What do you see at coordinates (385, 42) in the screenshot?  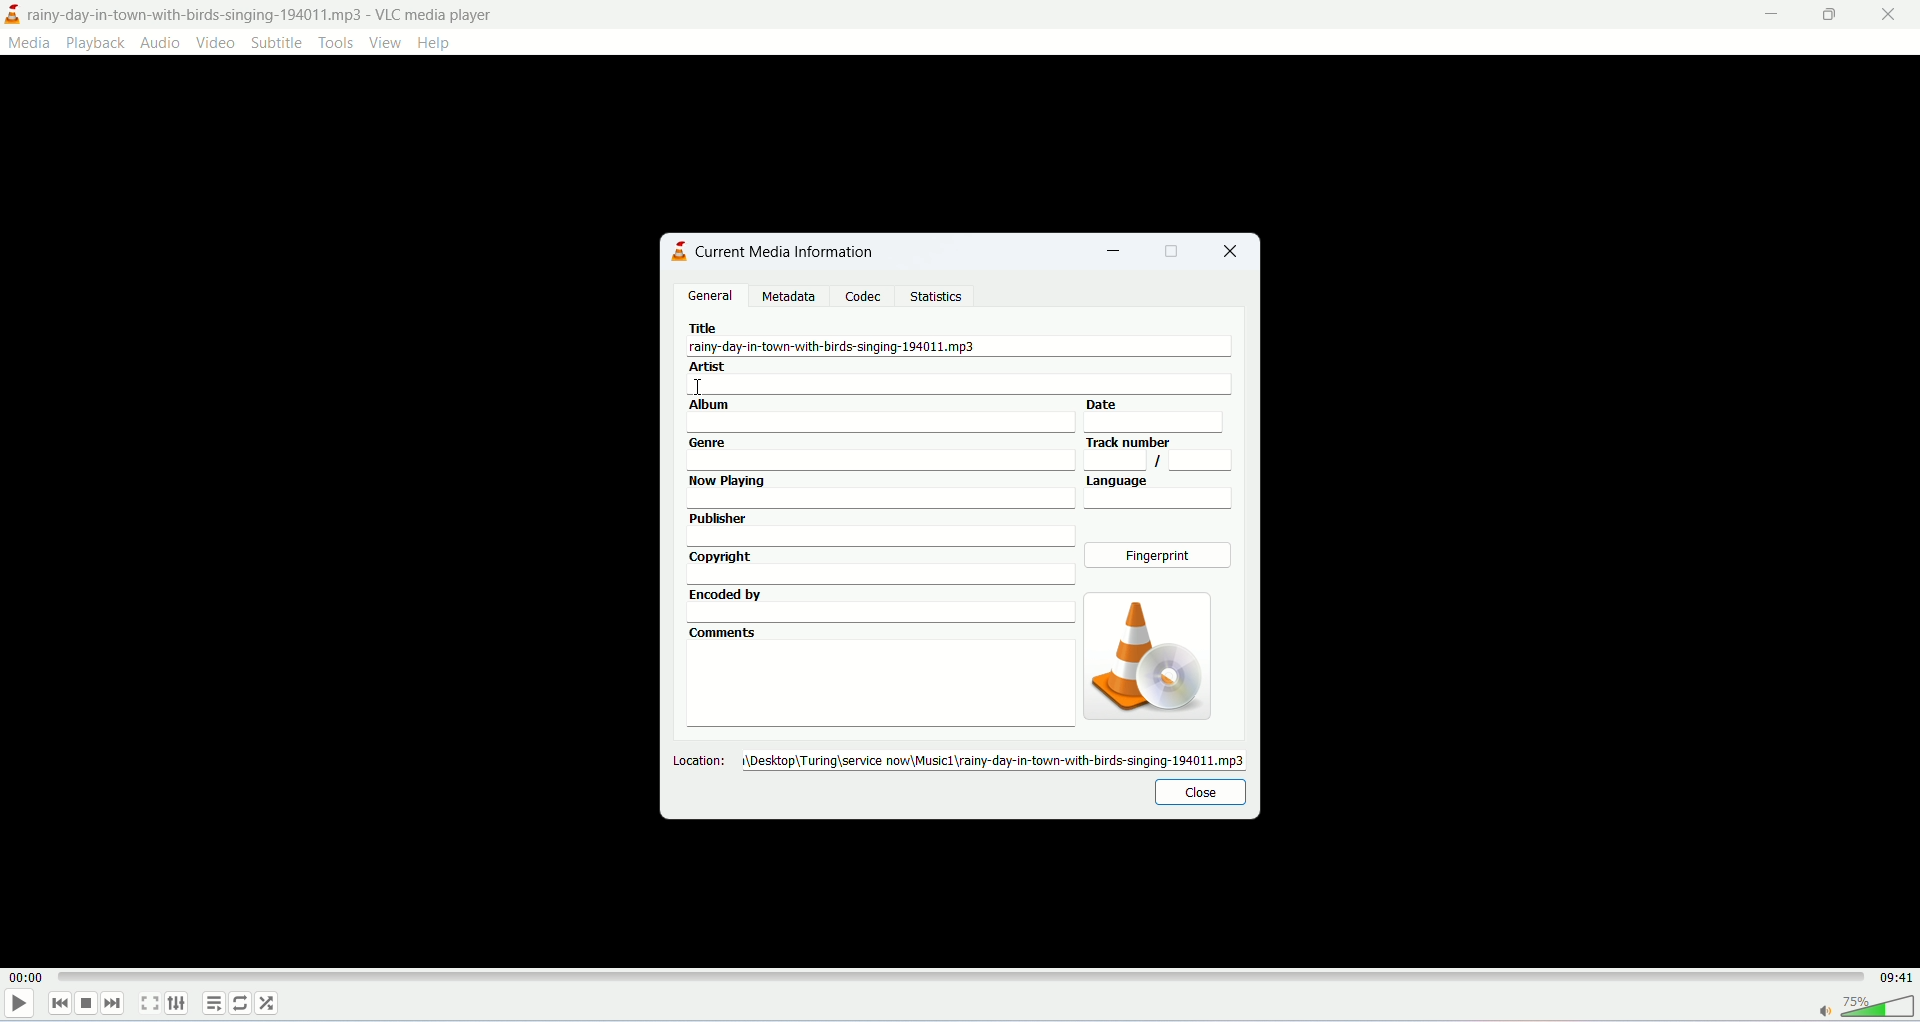 I see `view` at bounding box center [385, 42].